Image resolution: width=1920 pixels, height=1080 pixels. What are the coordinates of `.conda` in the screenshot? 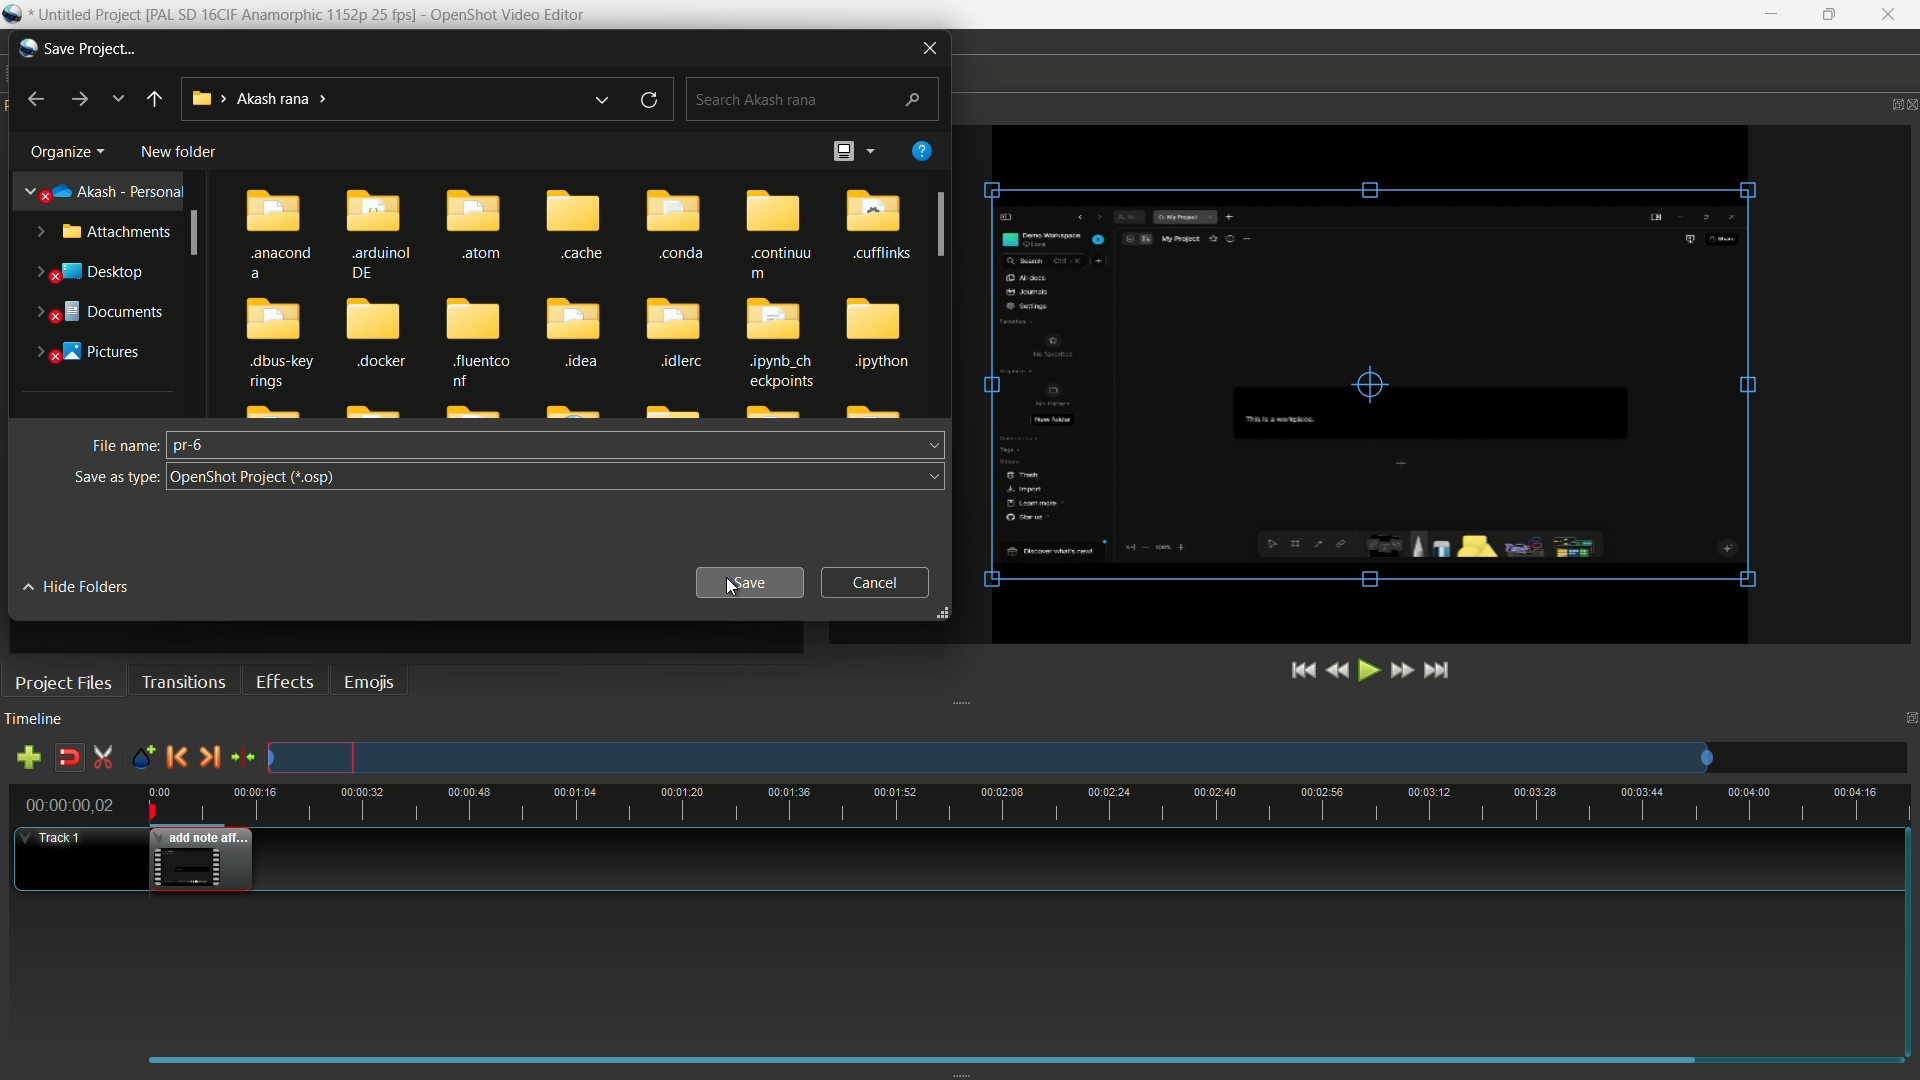 It's located at (682, 232).